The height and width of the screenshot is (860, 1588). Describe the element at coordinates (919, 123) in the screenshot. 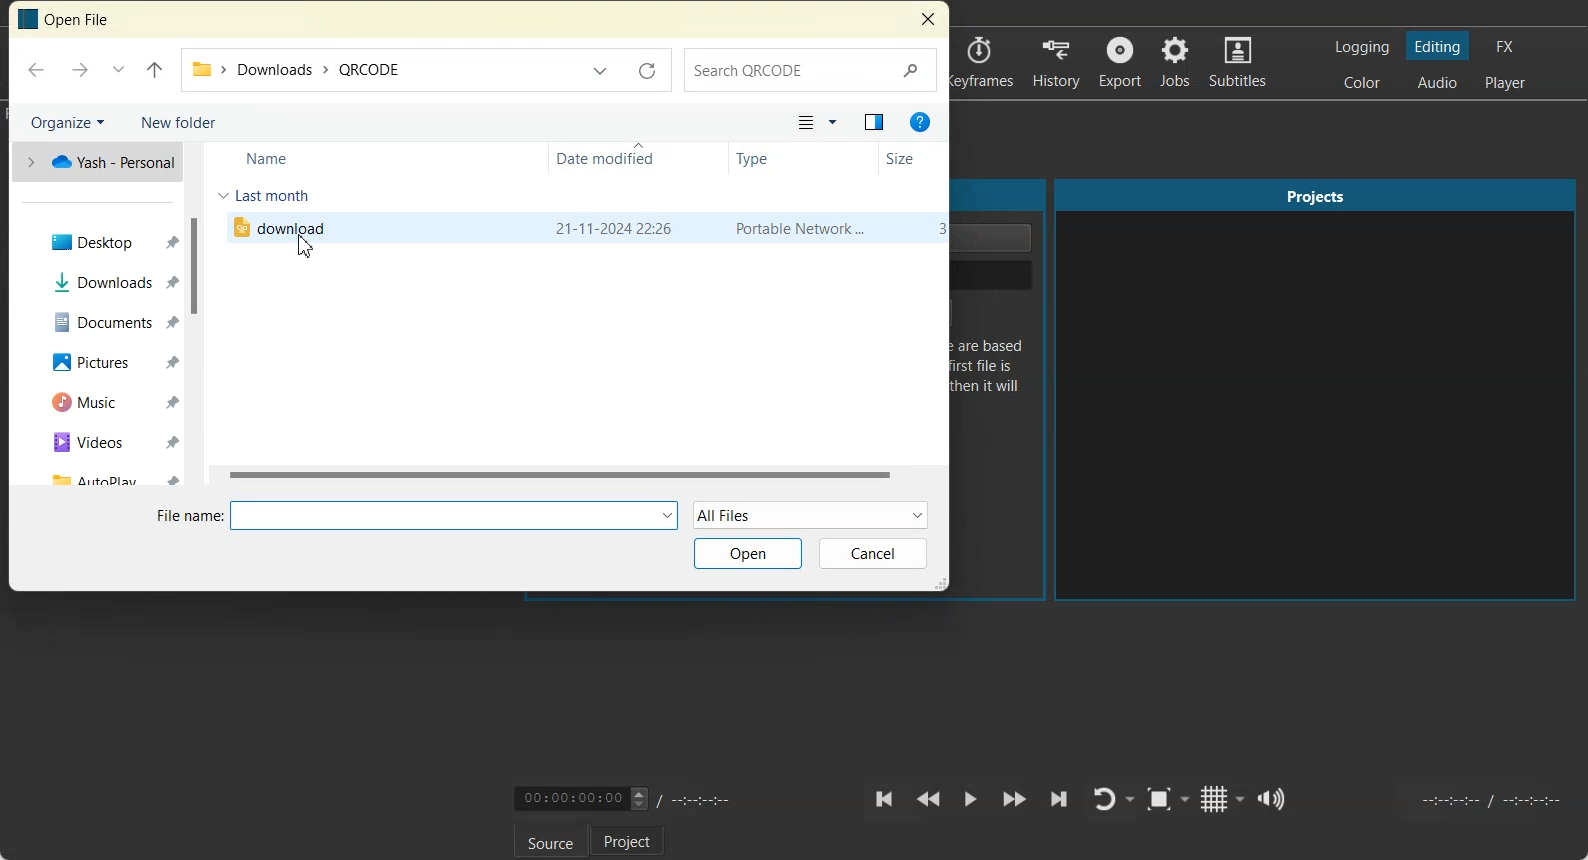

I see `Get Help` at that location.